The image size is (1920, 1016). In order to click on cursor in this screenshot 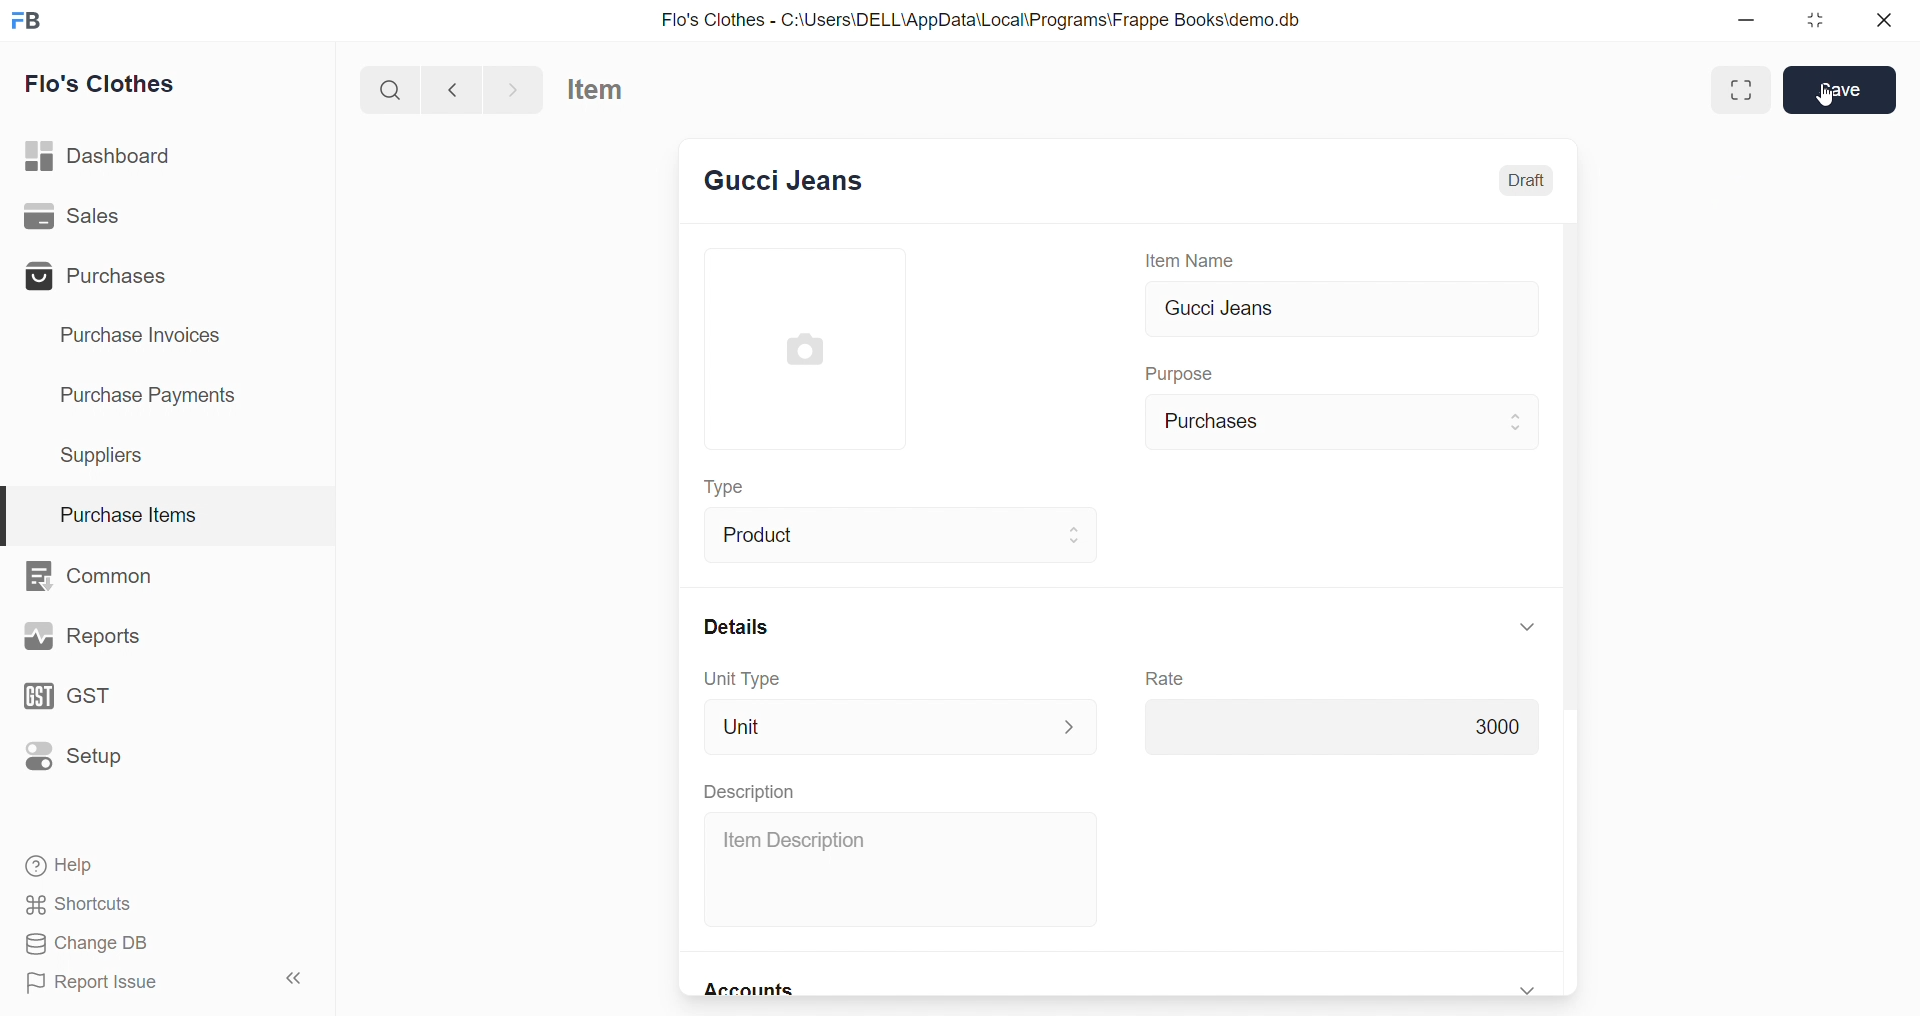, I will do `click(1822, 104)`.